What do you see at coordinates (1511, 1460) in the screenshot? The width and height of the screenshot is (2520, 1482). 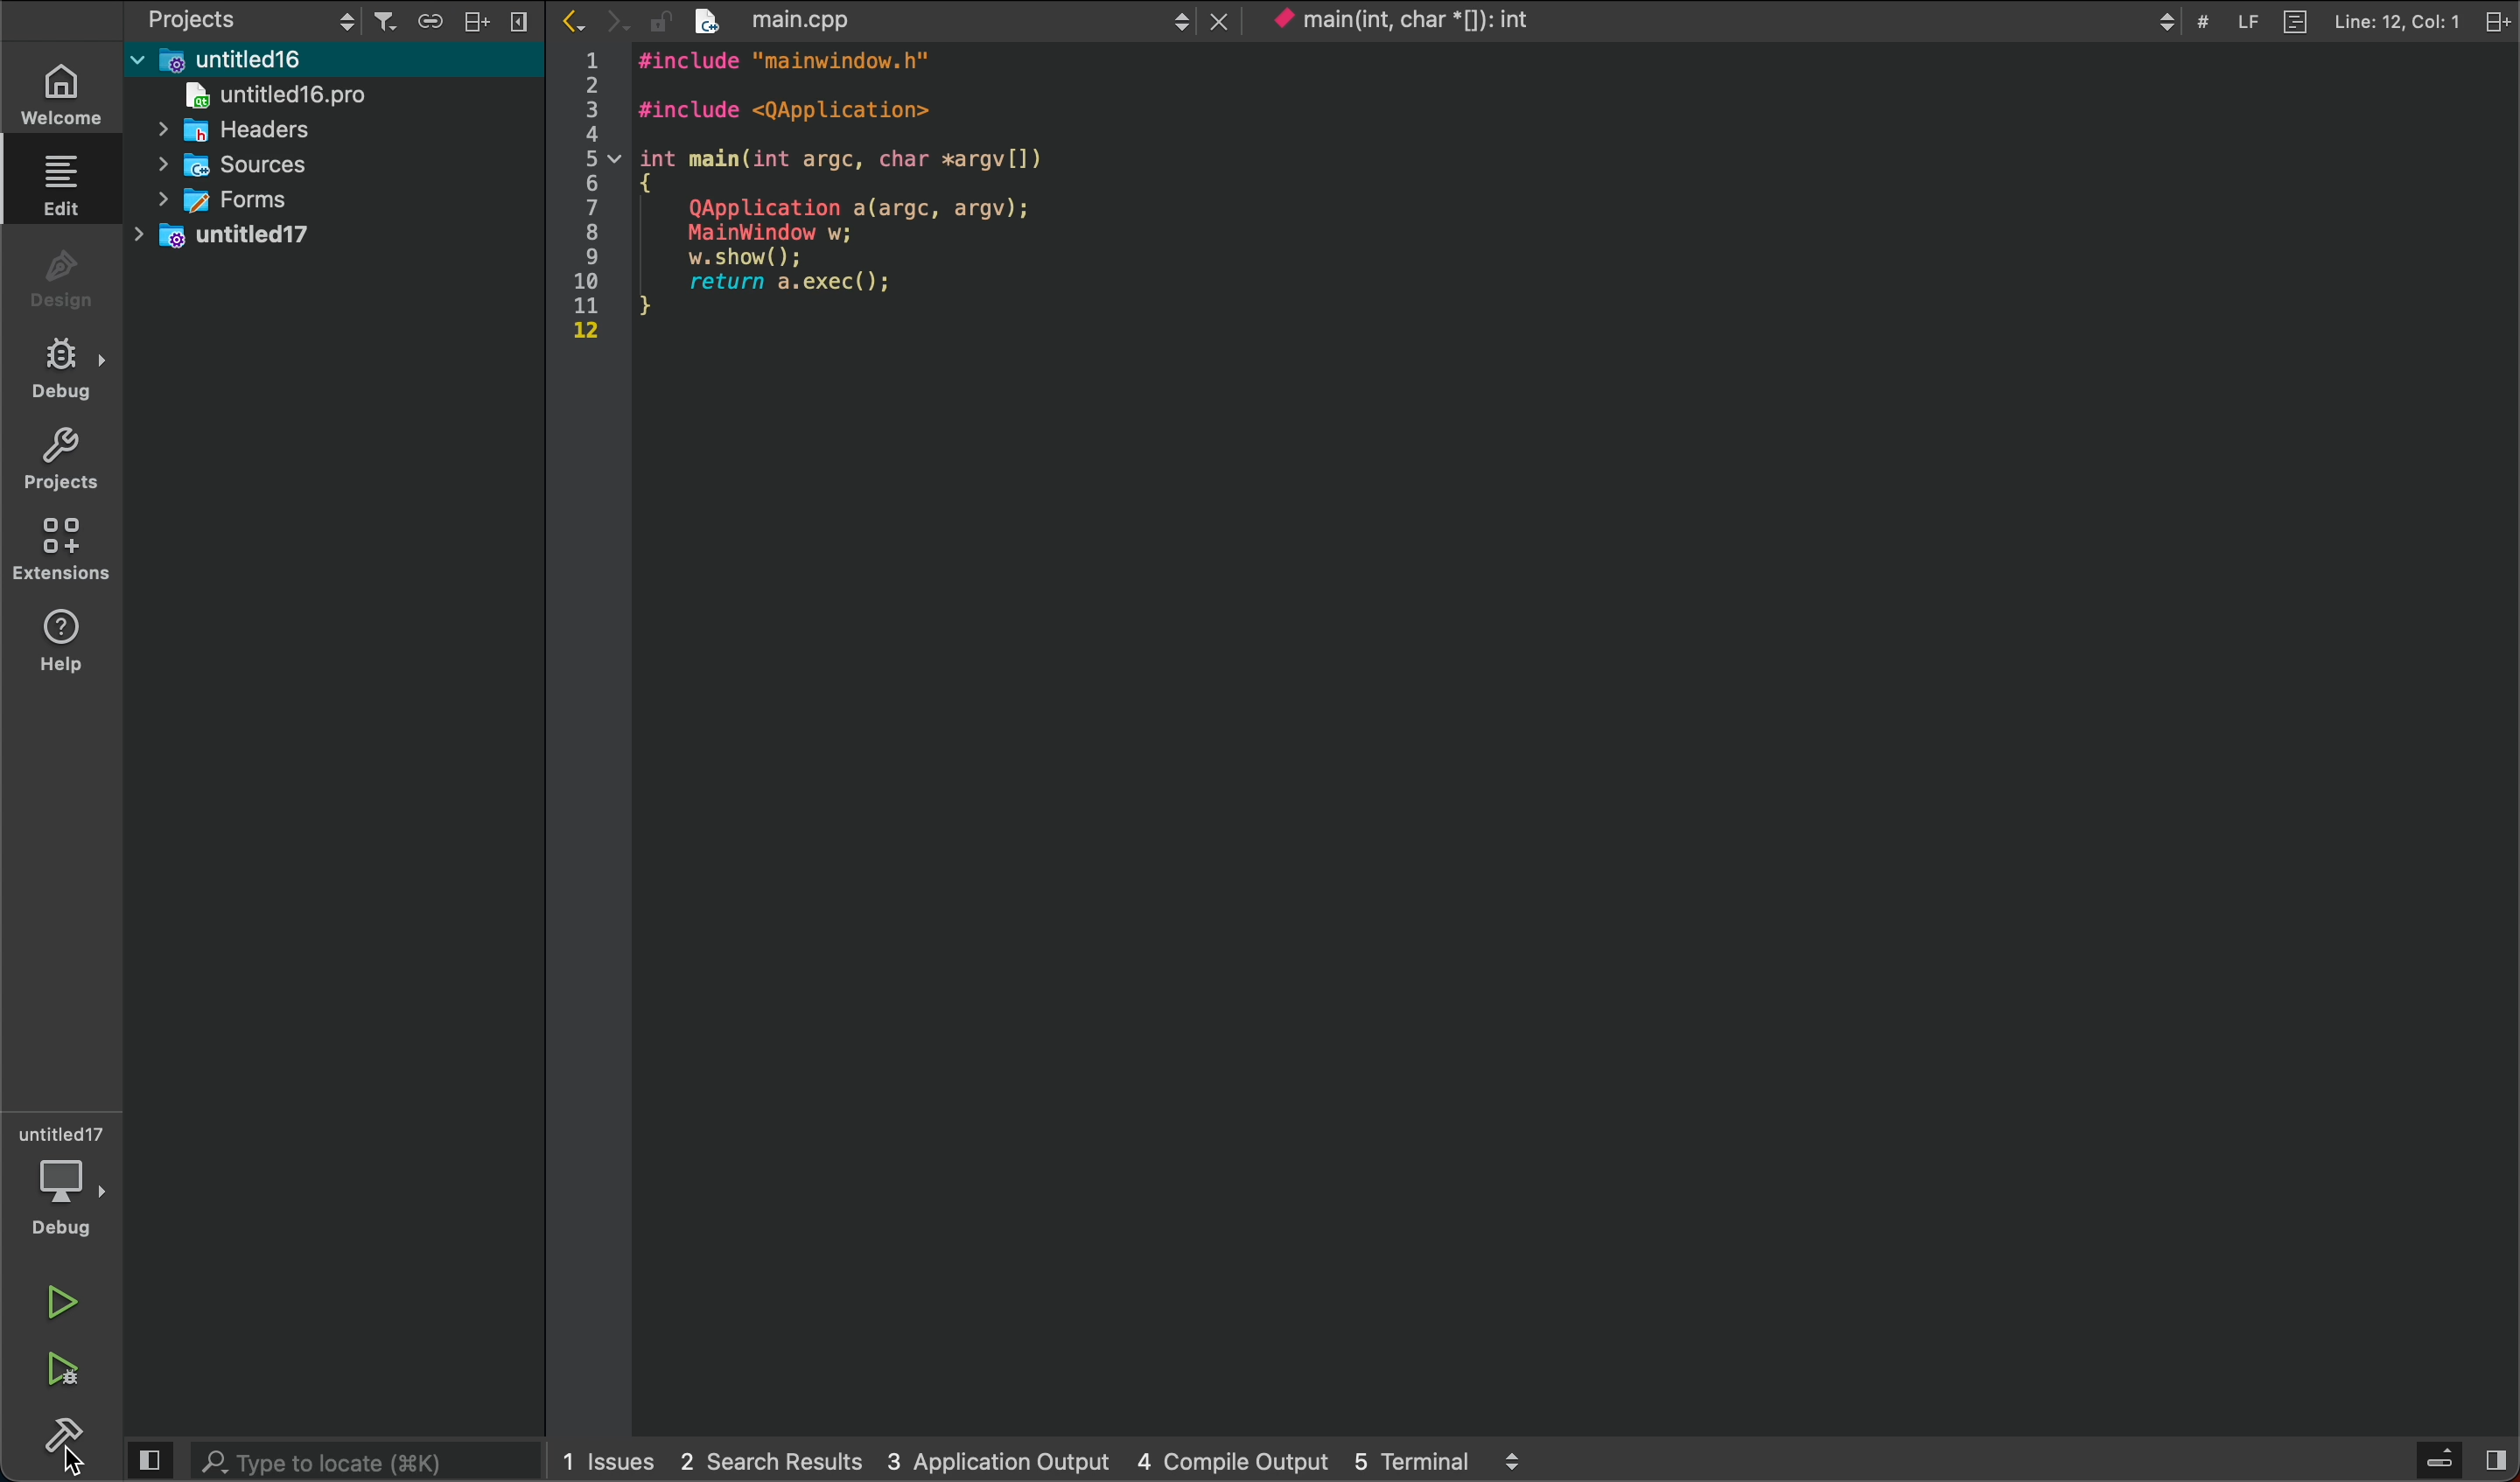 I see `up/down` at bounding box center [1511, 1460].